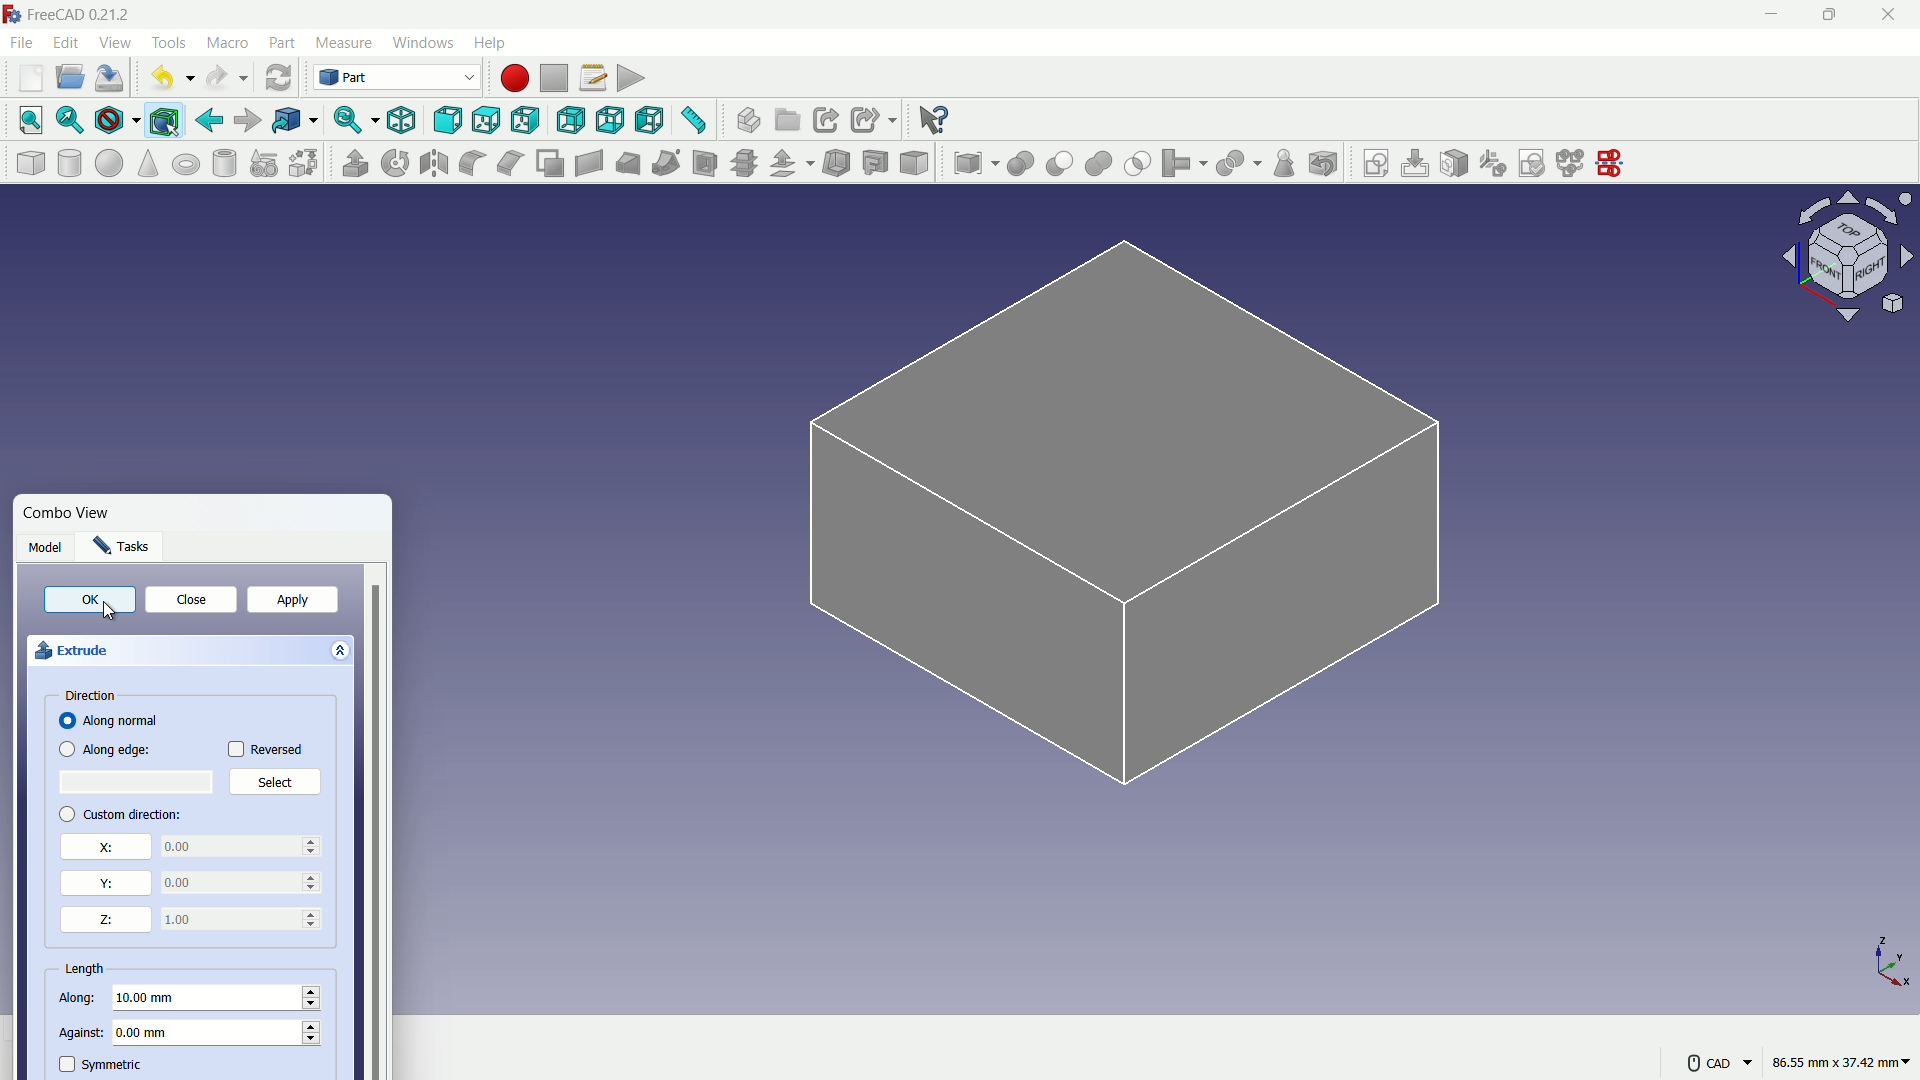  I want to click on x direction, so click(105, 847).